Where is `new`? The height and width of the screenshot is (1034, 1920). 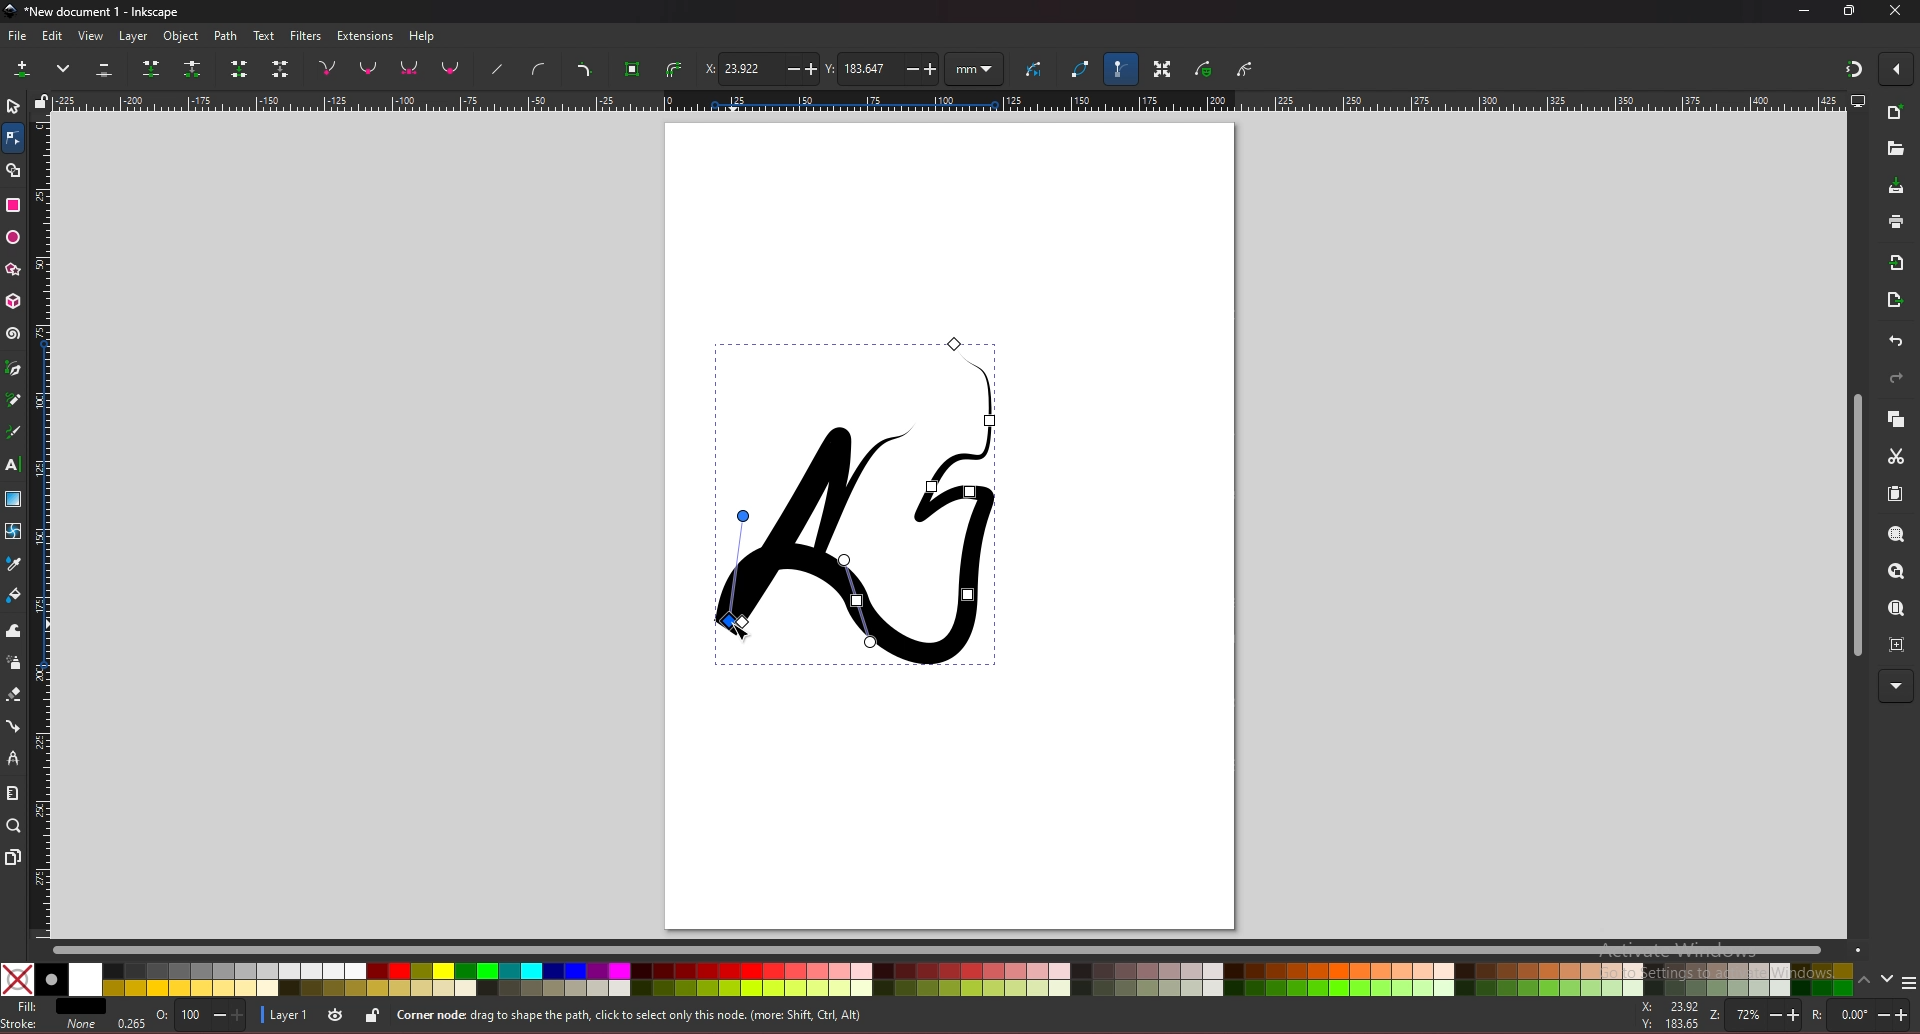
new is located at coordinates (1895, 114).